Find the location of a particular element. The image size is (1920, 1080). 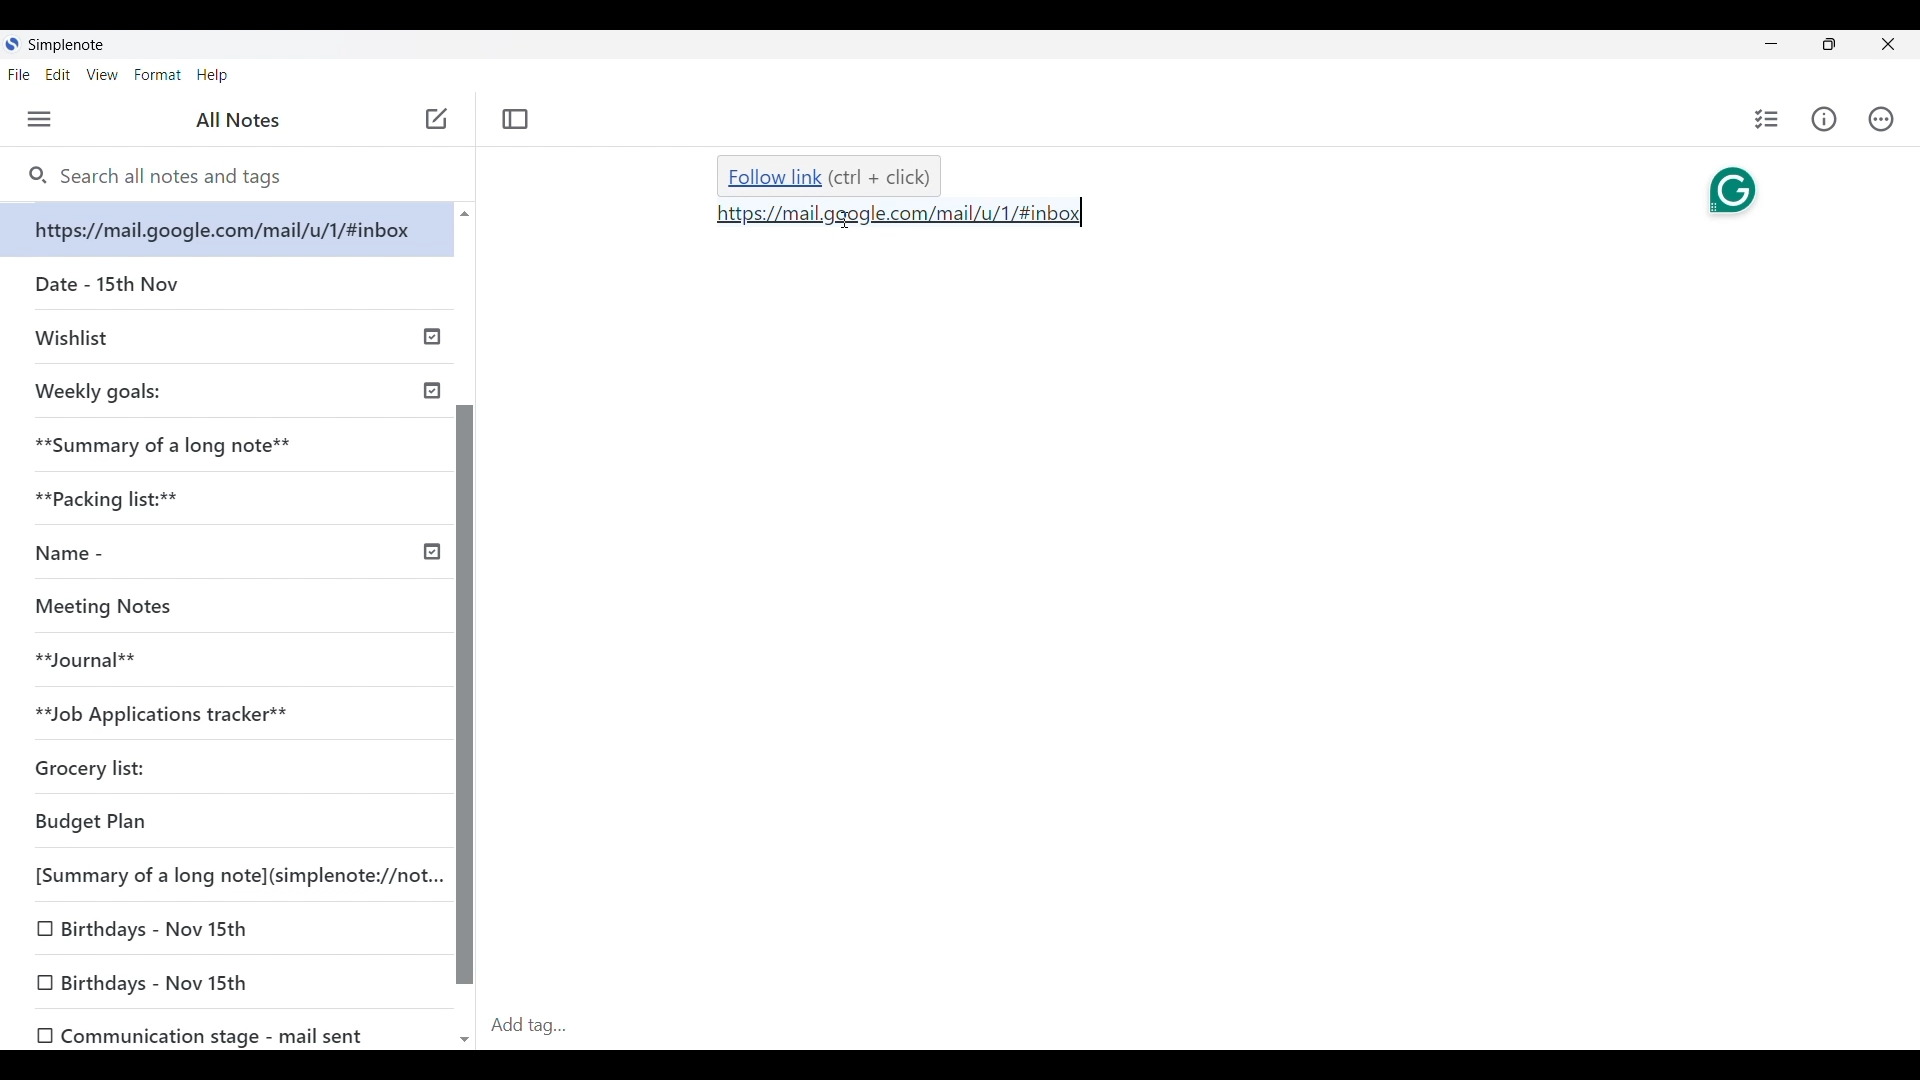

Software logo is located at coordinates (12, 44).